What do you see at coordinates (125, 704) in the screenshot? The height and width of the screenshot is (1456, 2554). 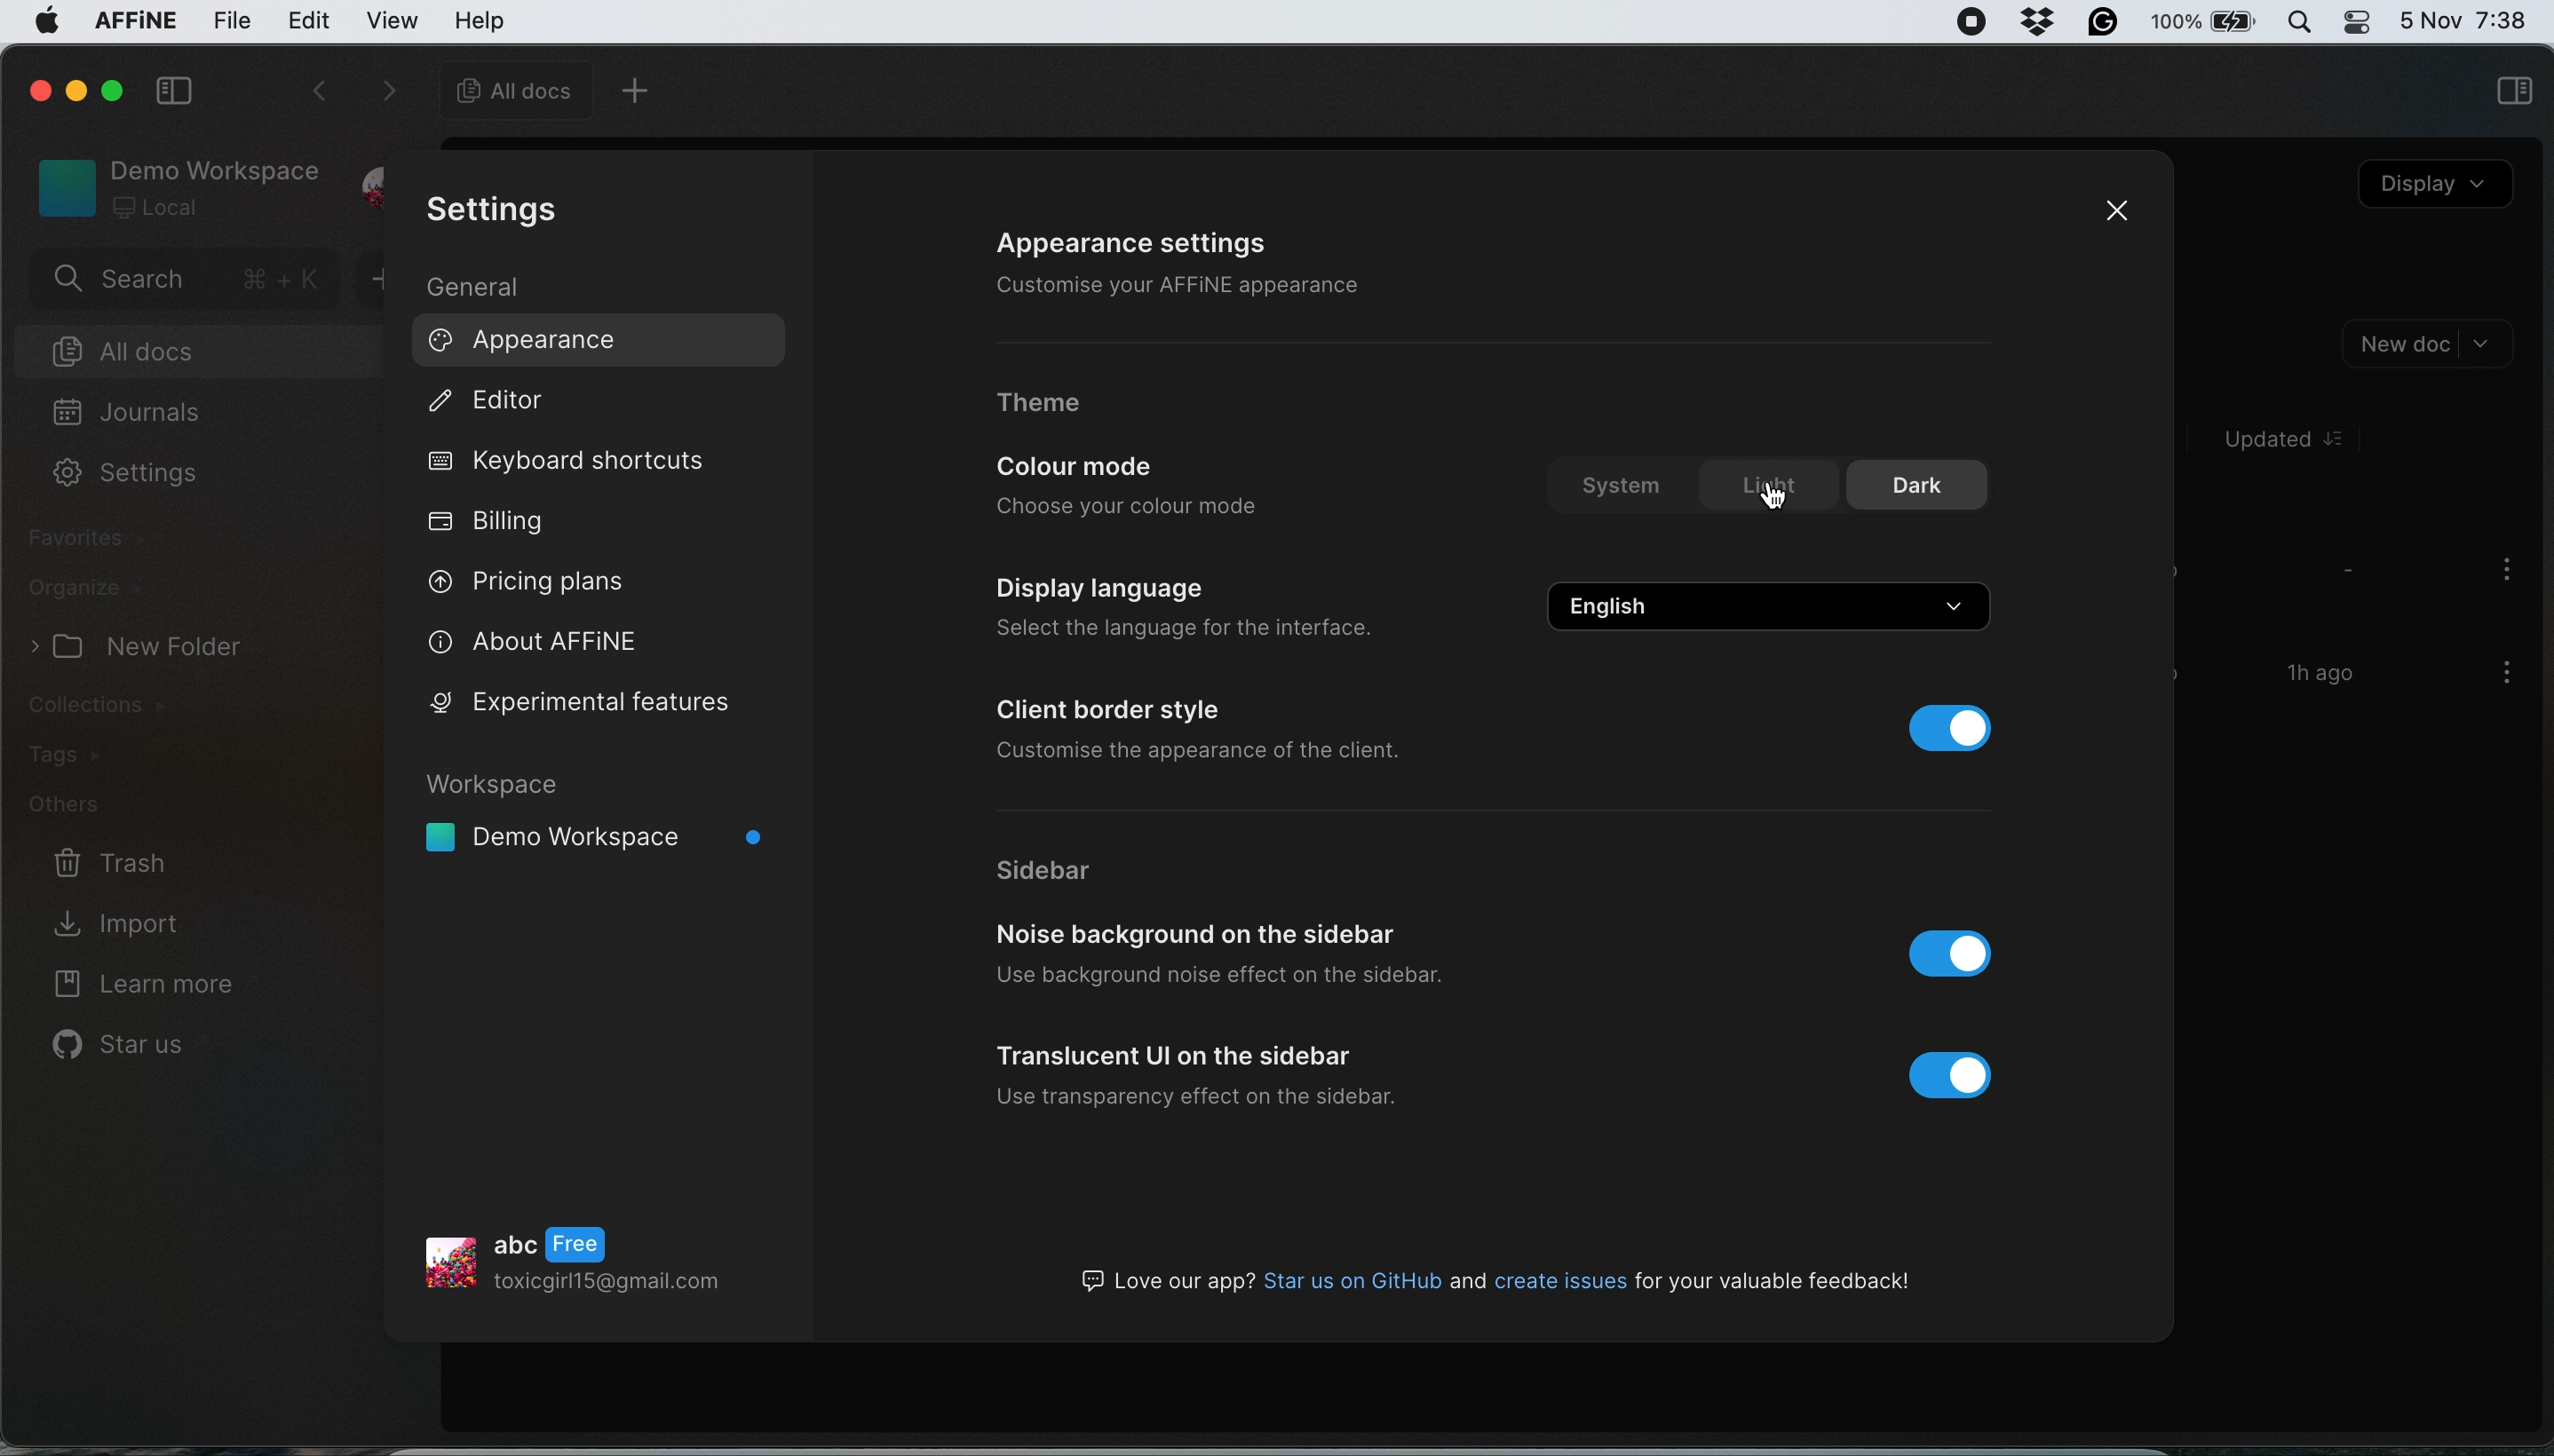 I see `collections` at bounding box center [125, 704].